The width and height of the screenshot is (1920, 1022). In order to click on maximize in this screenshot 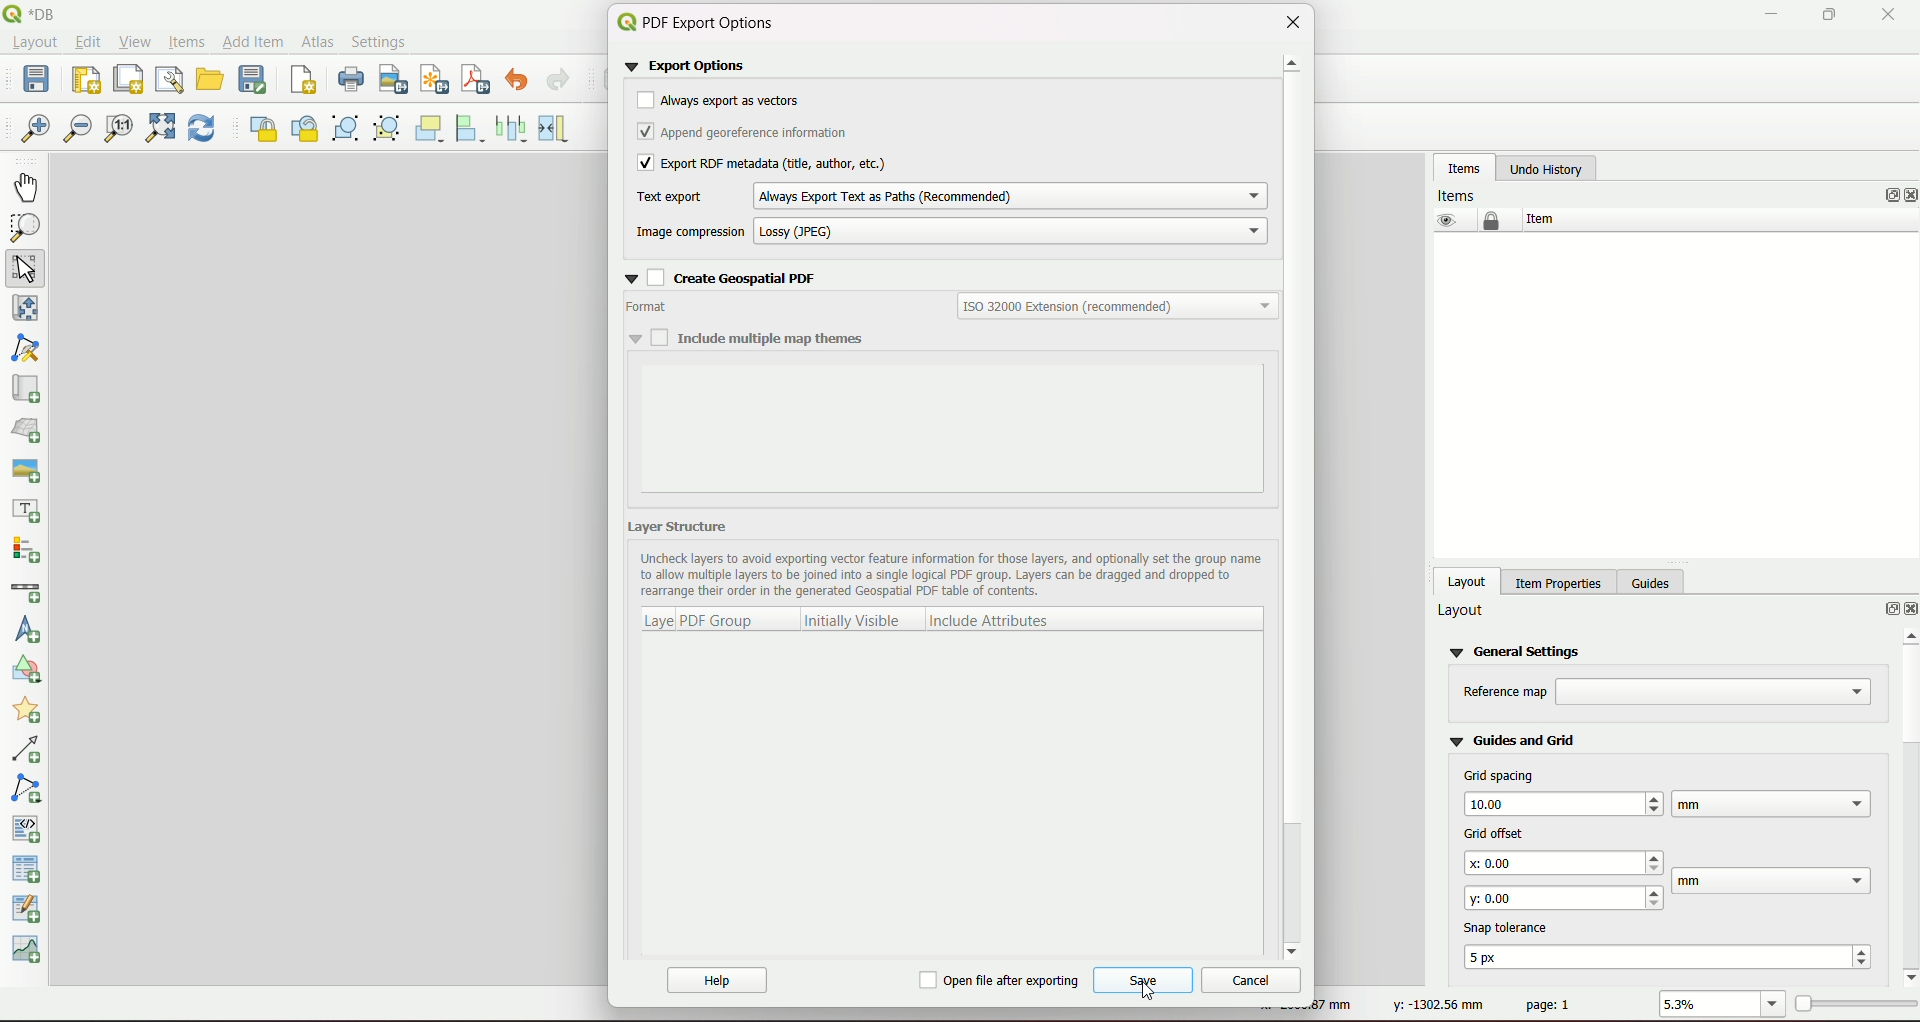, I will do `click(1823, 15)`.